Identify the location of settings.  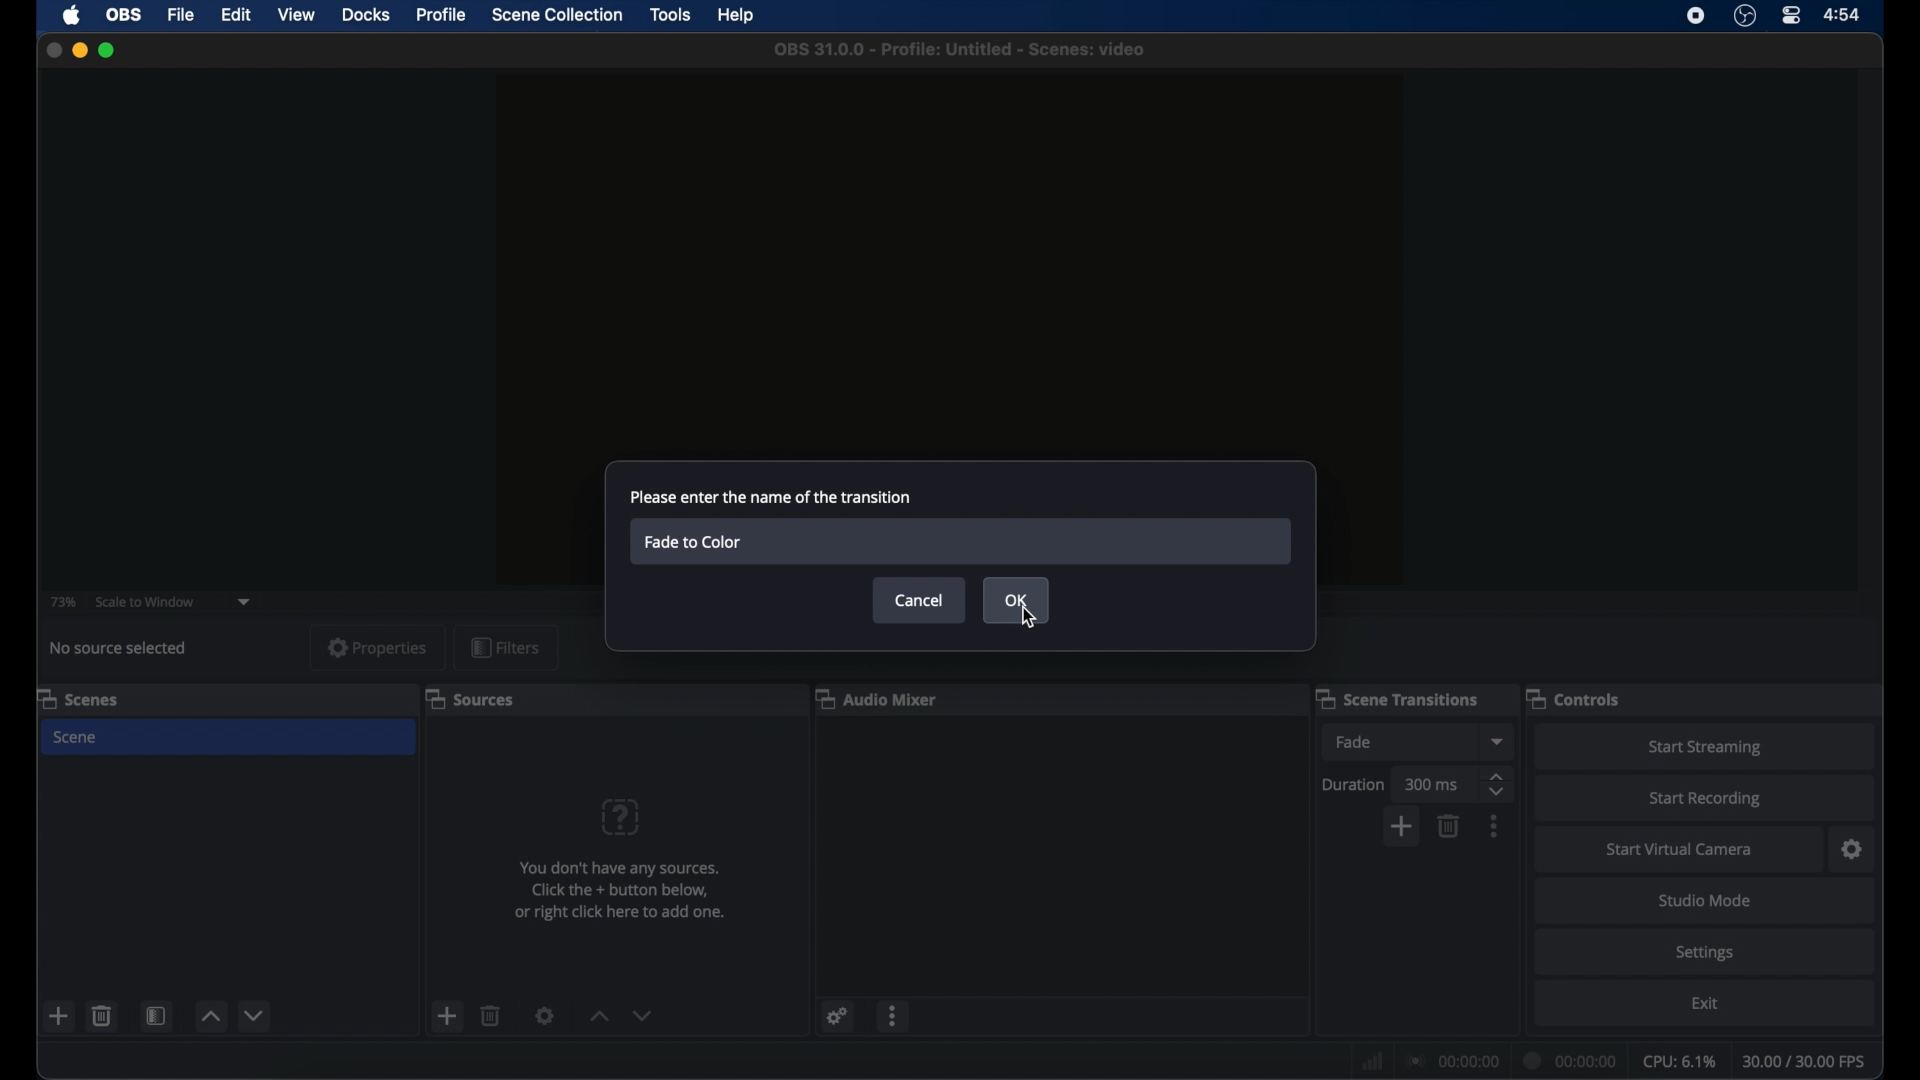
(1705, 952).